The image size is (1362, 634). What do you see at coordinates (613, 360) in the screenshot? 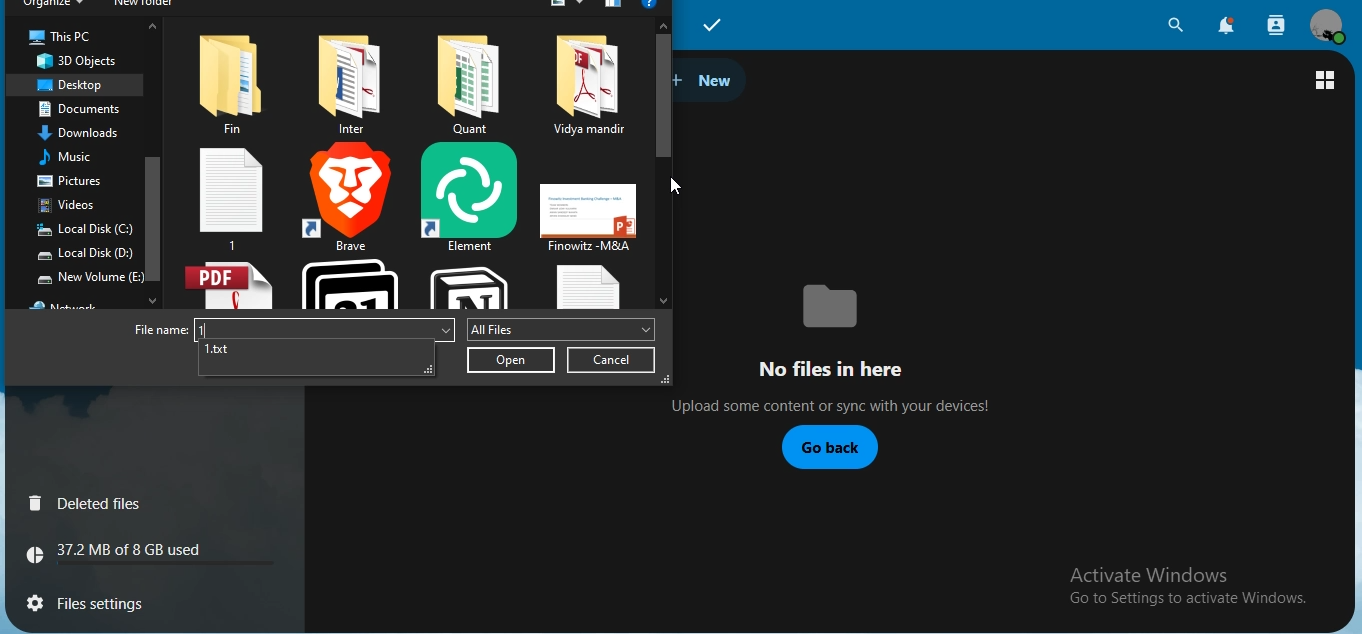
I see `cancel` at bounding box center [613, 360].